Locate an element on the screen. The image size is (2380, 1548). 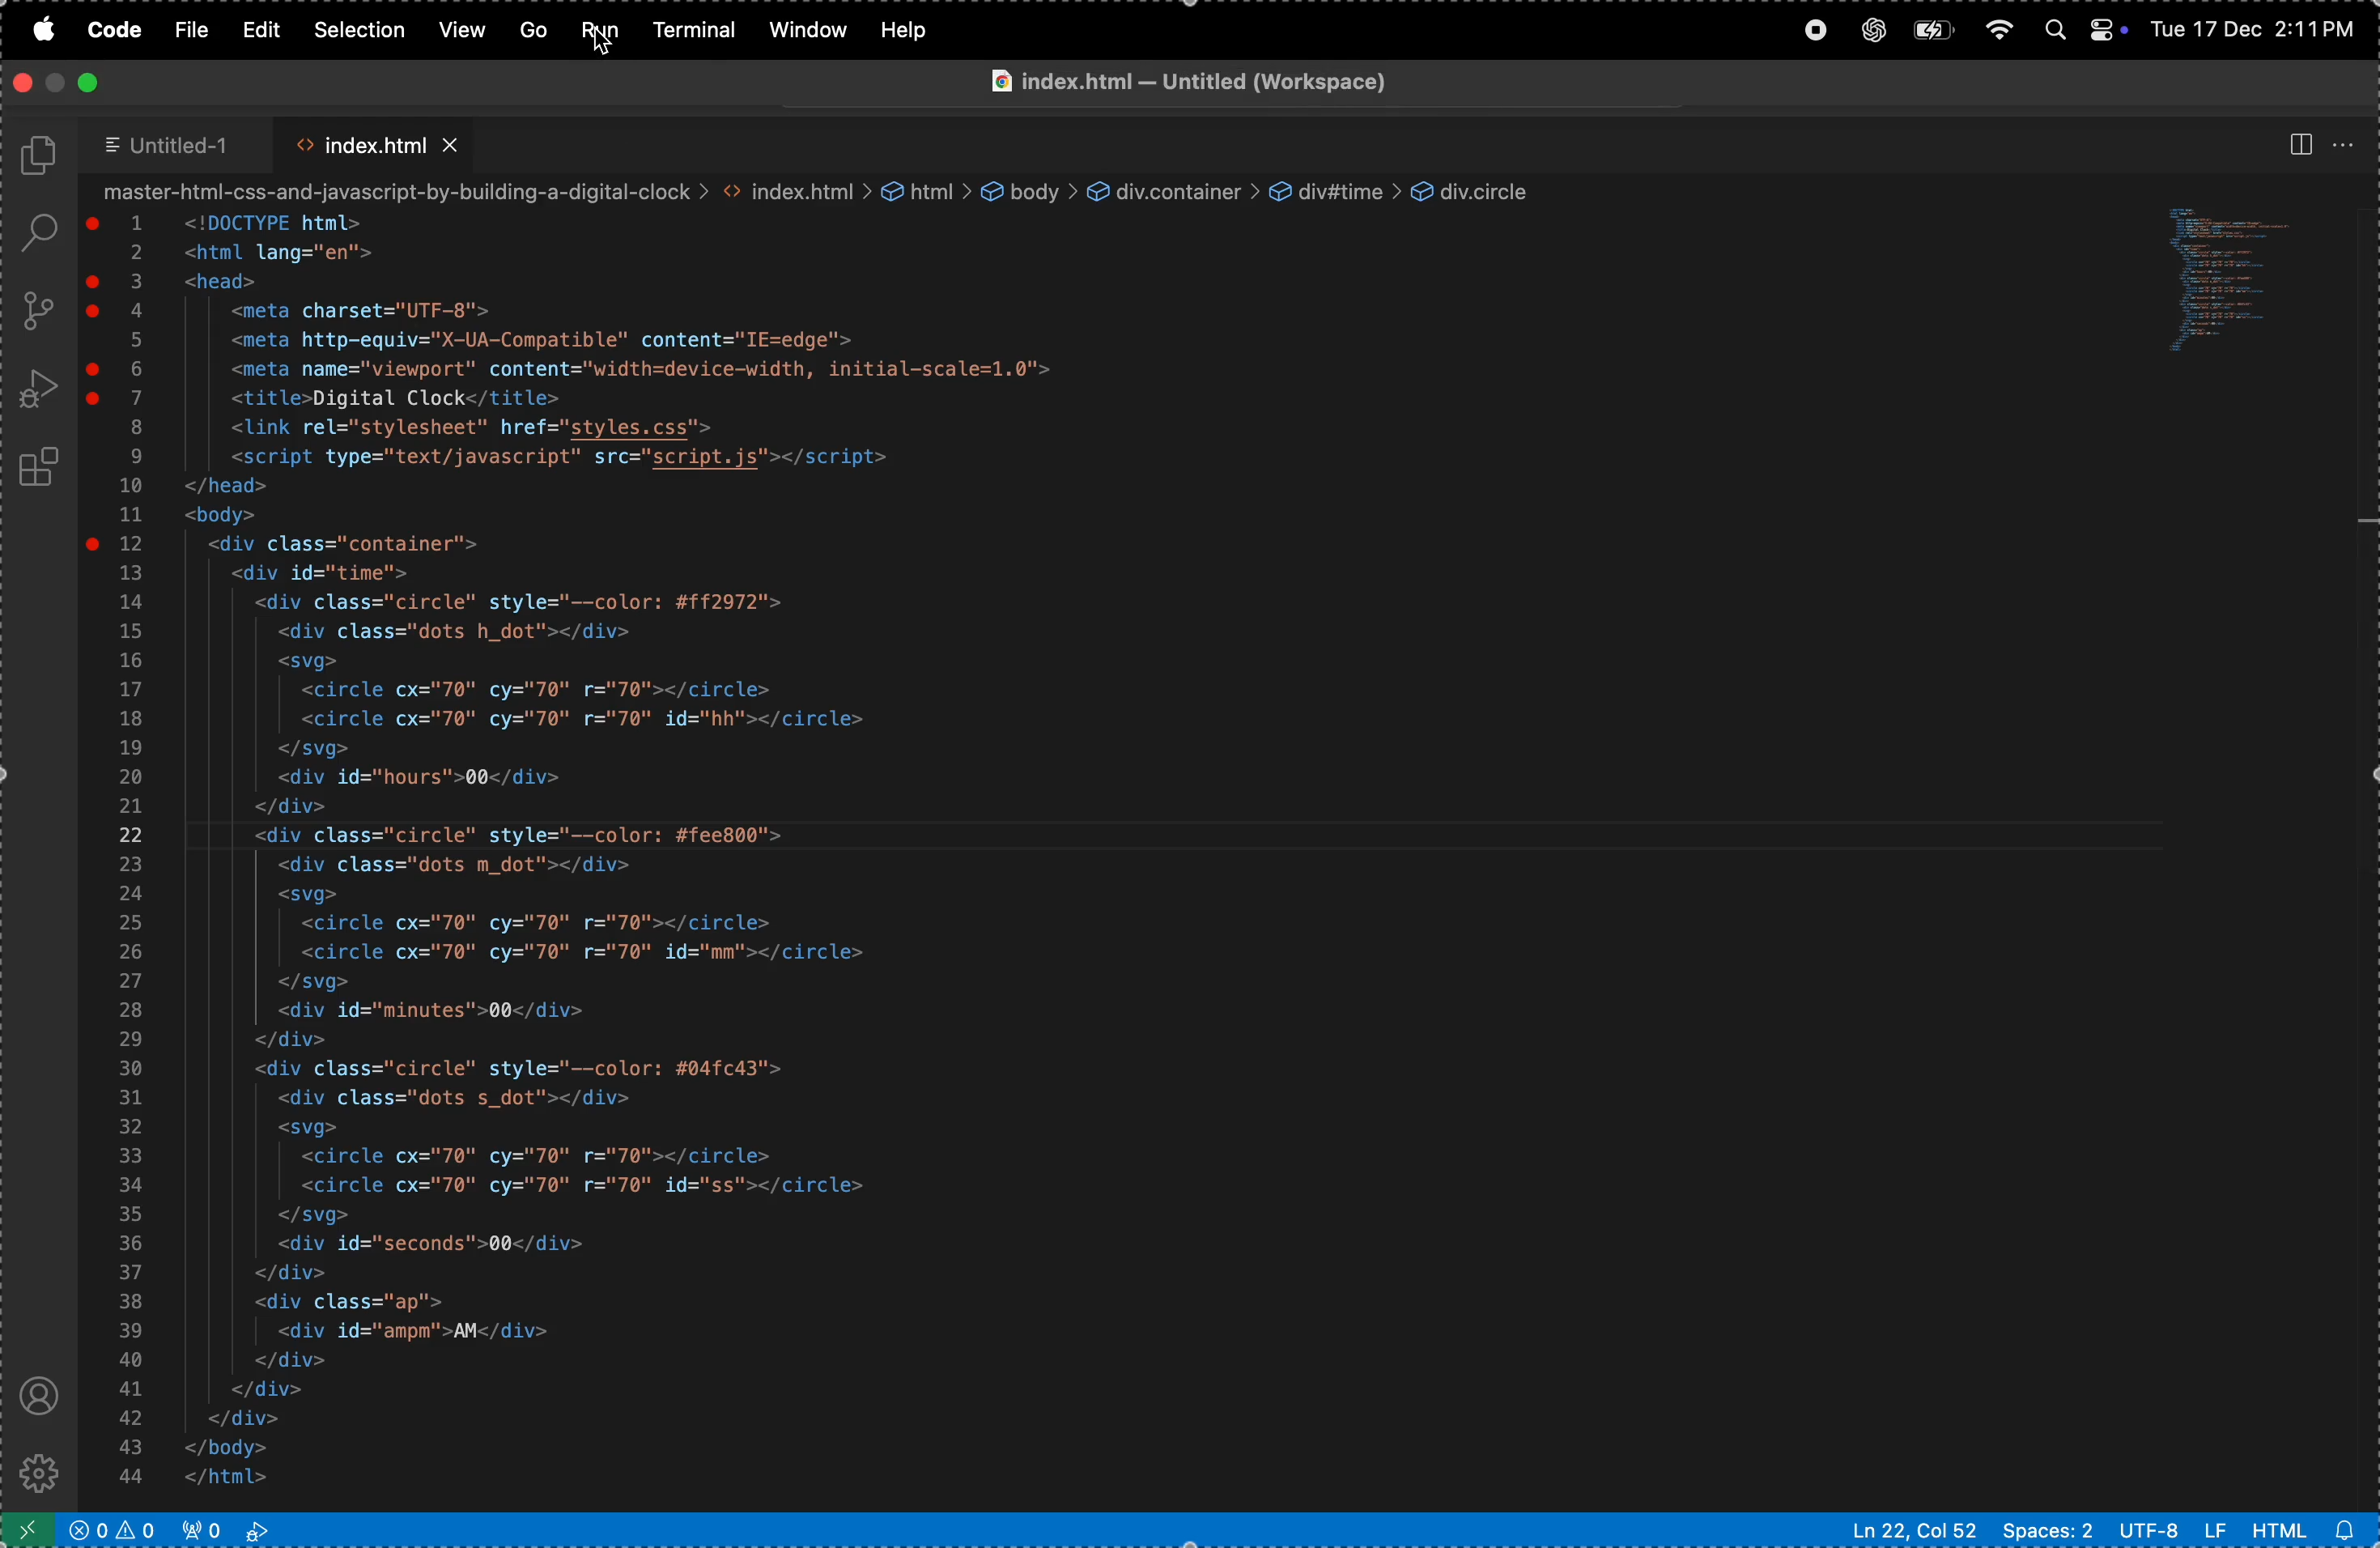
maximize is located at coordinates (85, 83).